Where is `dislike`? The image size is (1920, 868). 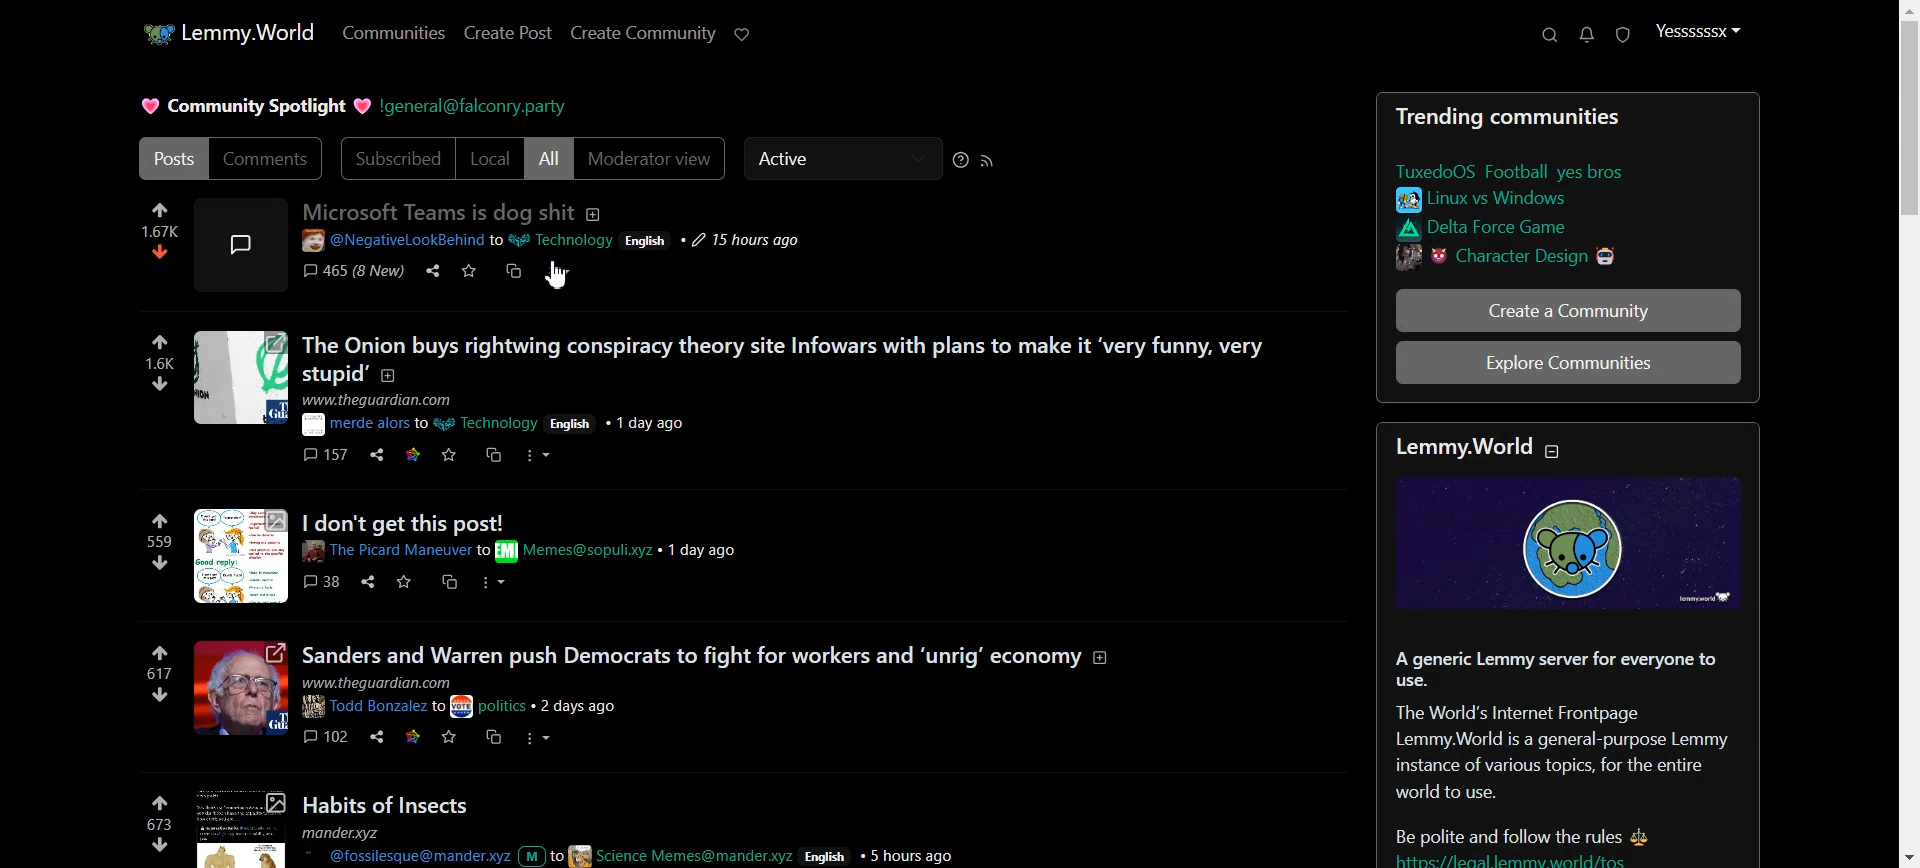
dislike is located at coordinates (162, 251).